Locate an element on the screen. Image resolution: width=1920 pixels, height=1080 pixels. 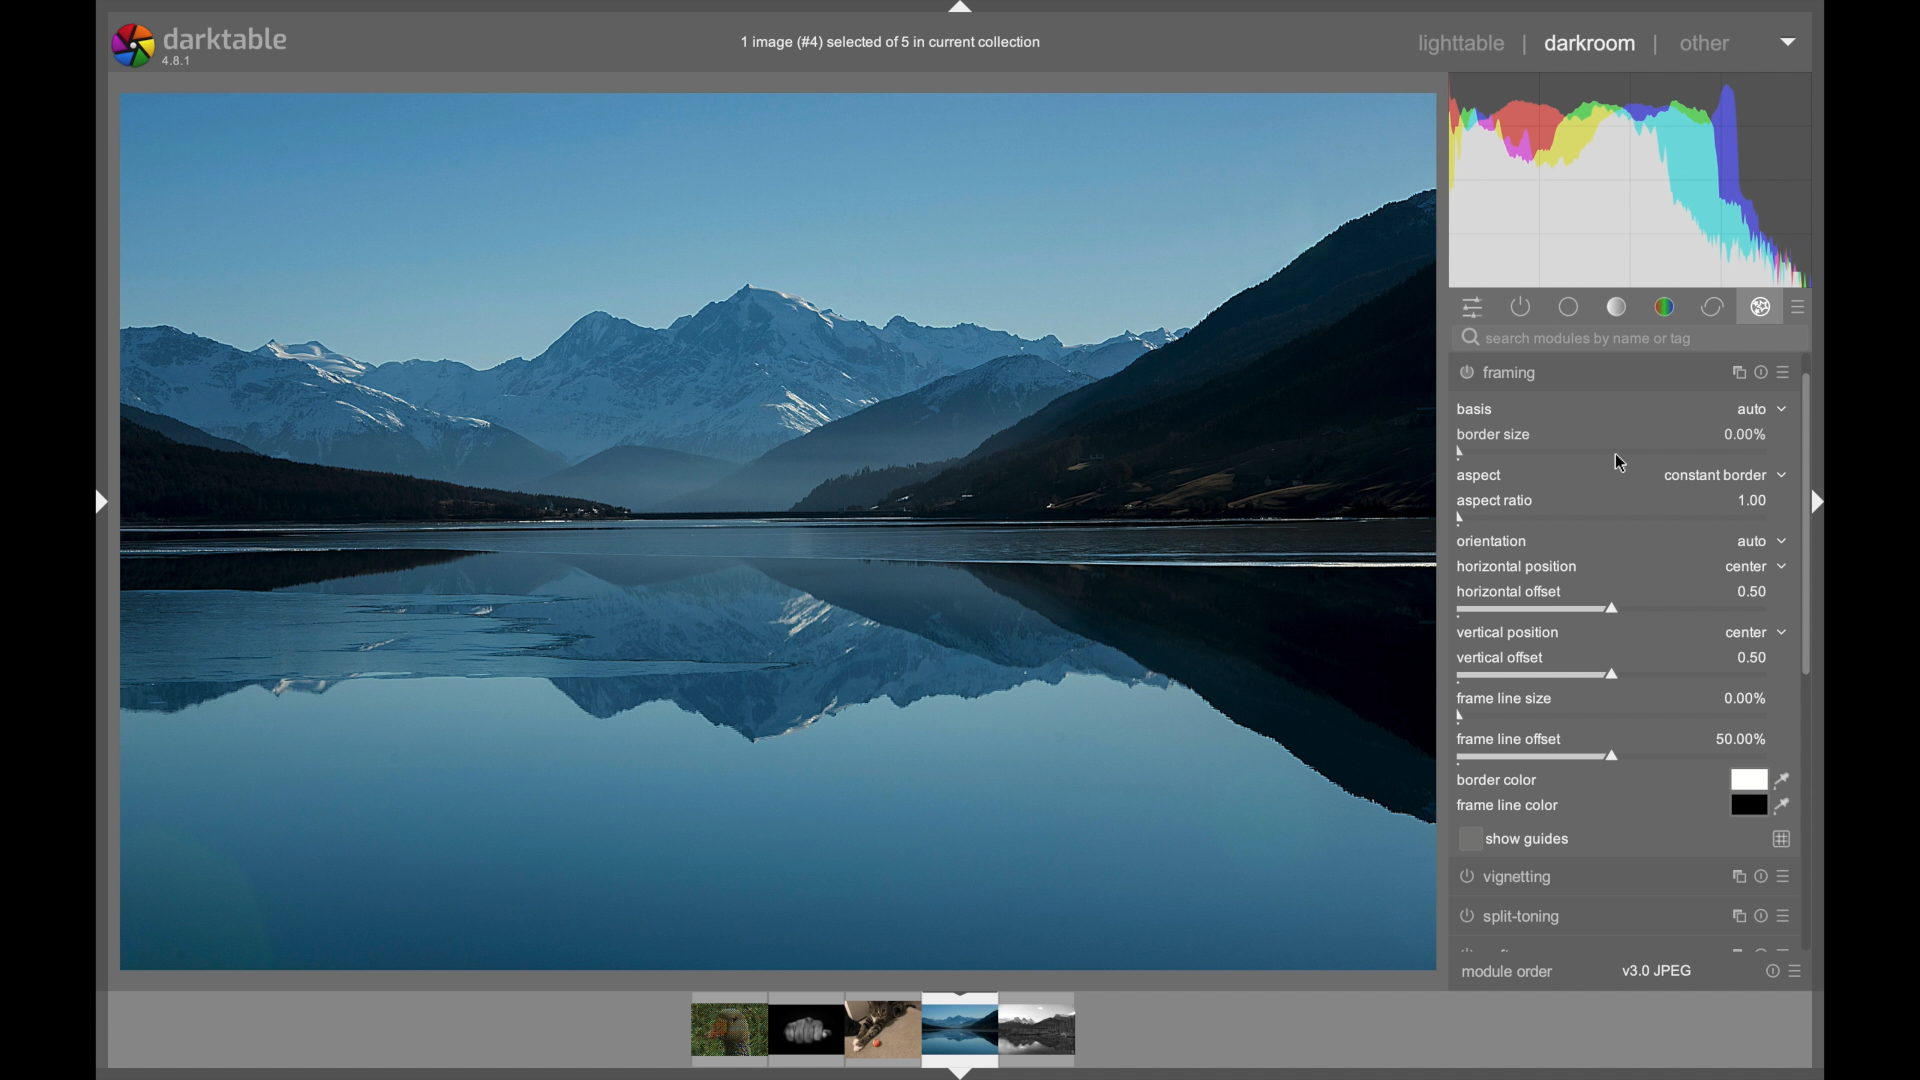
scroll box is located at coordinates (1812, 607).